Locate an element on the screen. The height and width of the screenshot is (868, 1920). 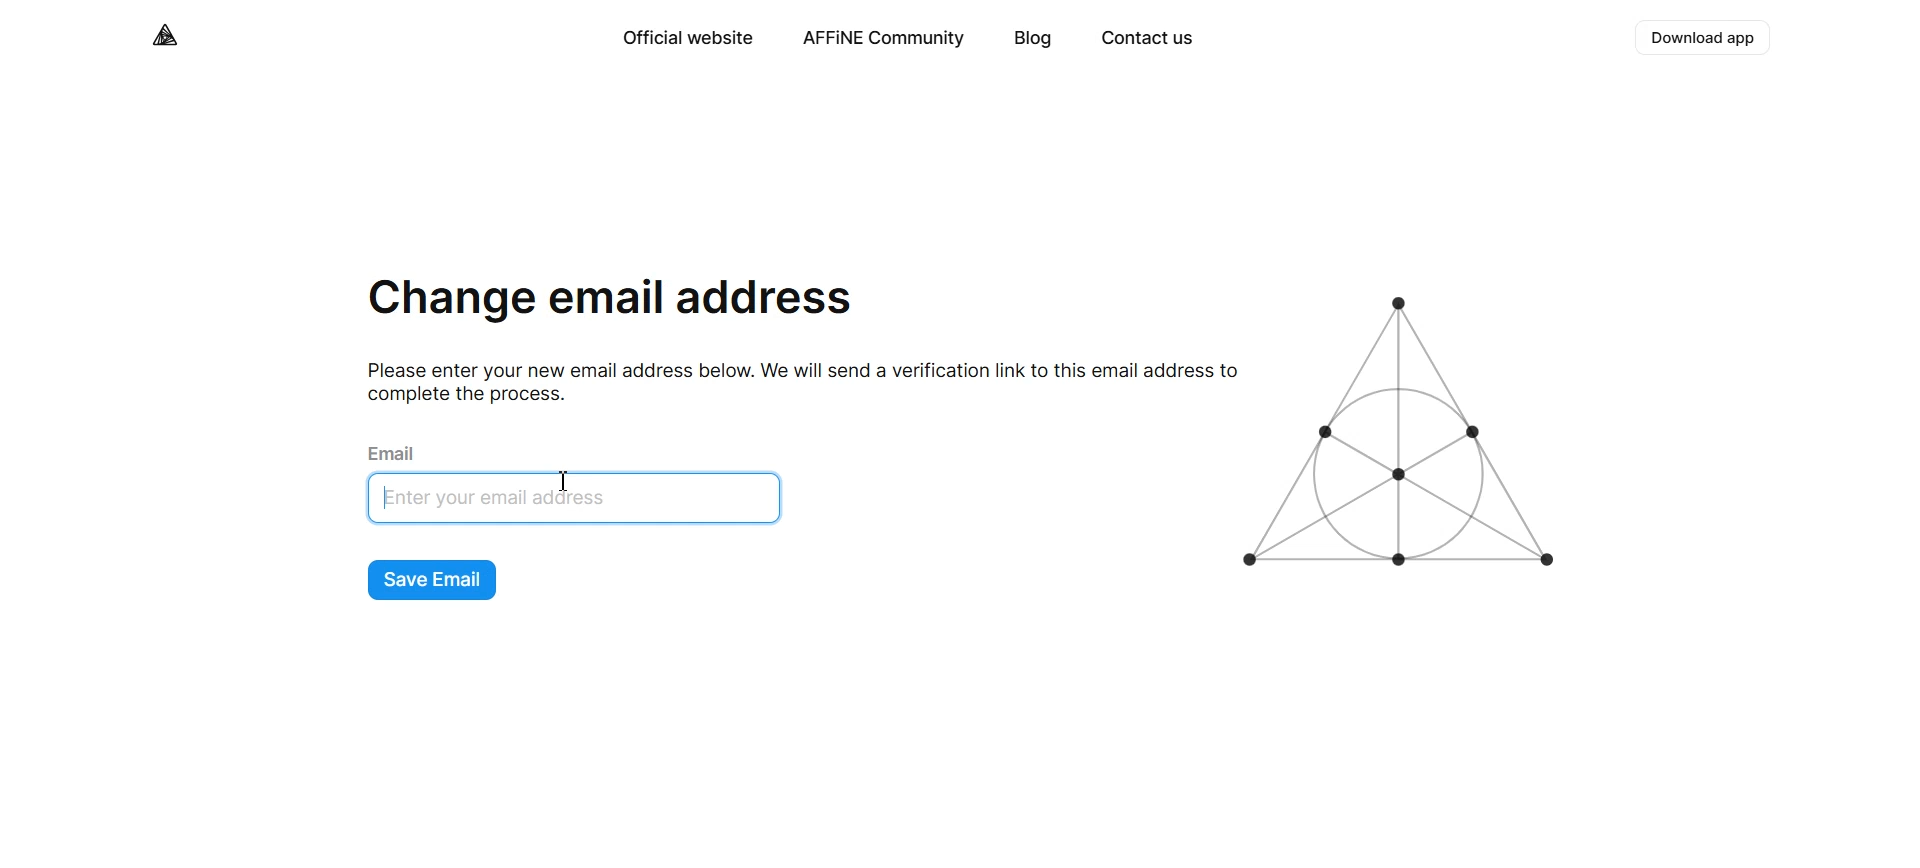
Official website is located at coordinates (686, 38).